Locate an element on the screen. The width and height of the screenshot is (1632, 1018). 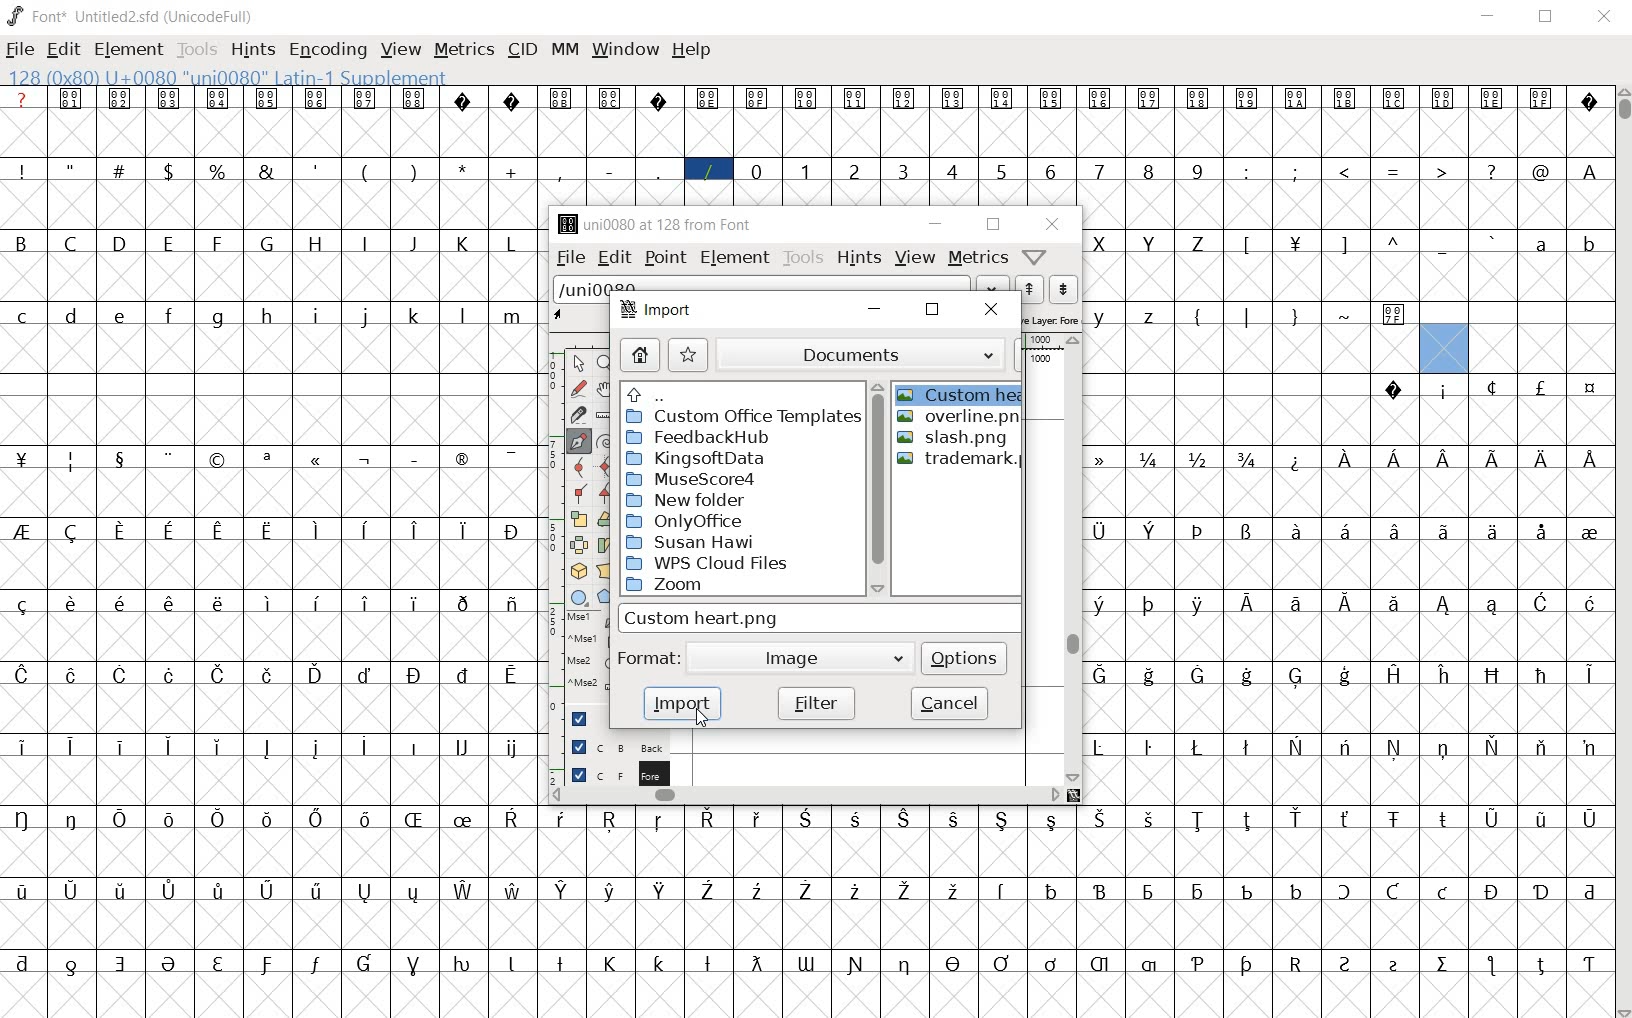
glyph is located at coordinates (1540, 387).